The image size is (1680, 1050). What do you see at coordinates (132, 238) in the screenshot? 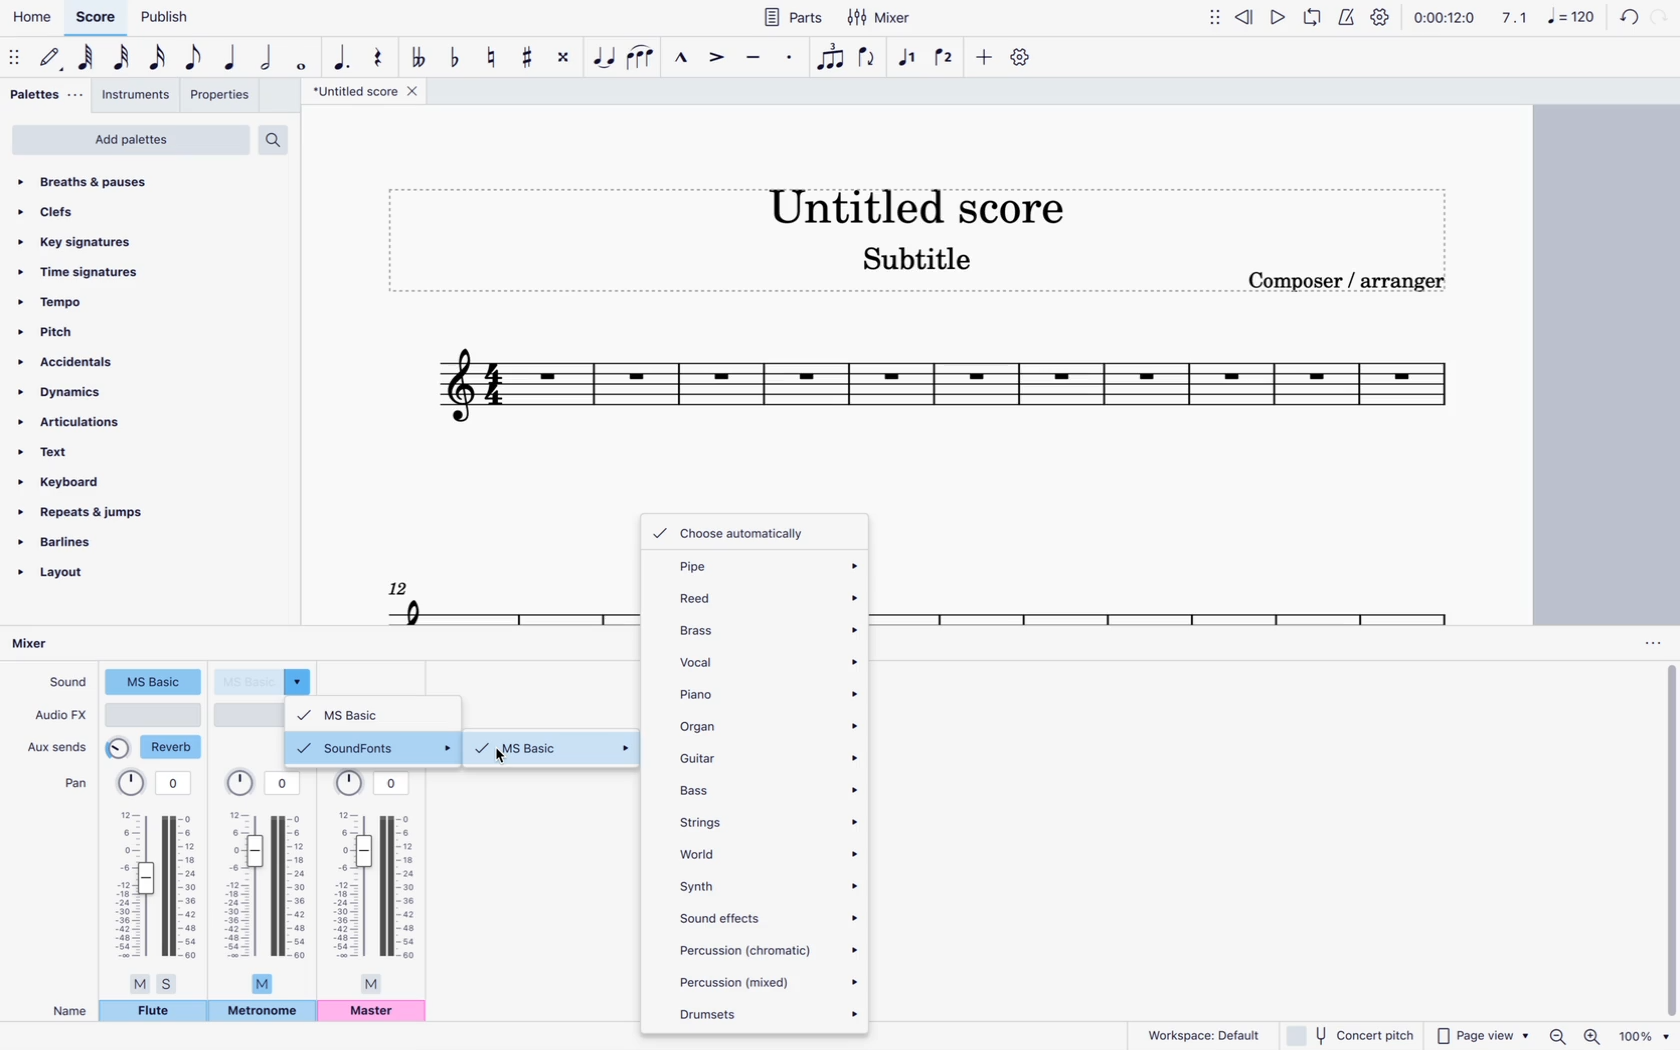
I see `key signatures` at bounding box center [132, 238].